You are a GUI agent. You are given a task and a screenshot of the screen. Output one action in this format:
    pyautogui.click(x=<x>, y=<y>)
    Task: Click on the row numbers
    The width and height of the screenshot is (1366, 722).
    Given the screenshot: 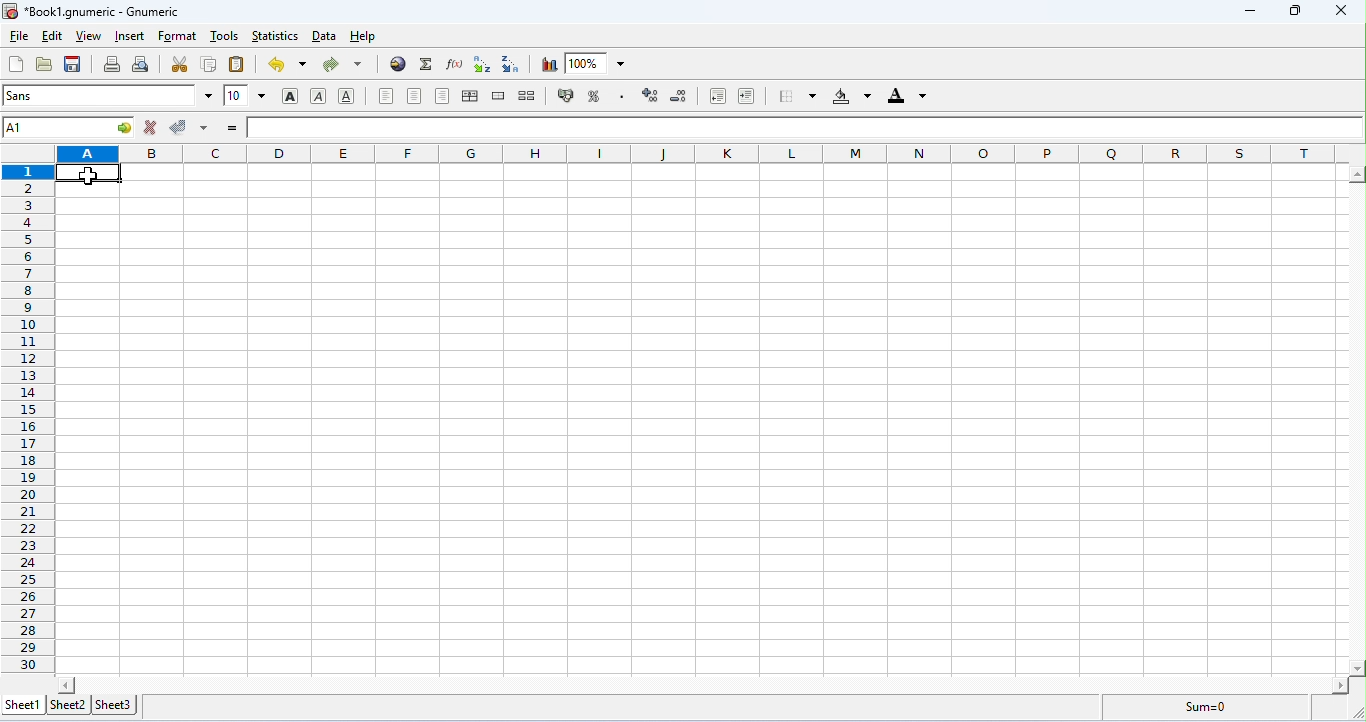 What is the action you would take?
    pyautogui.click(x=27, y=419)
    